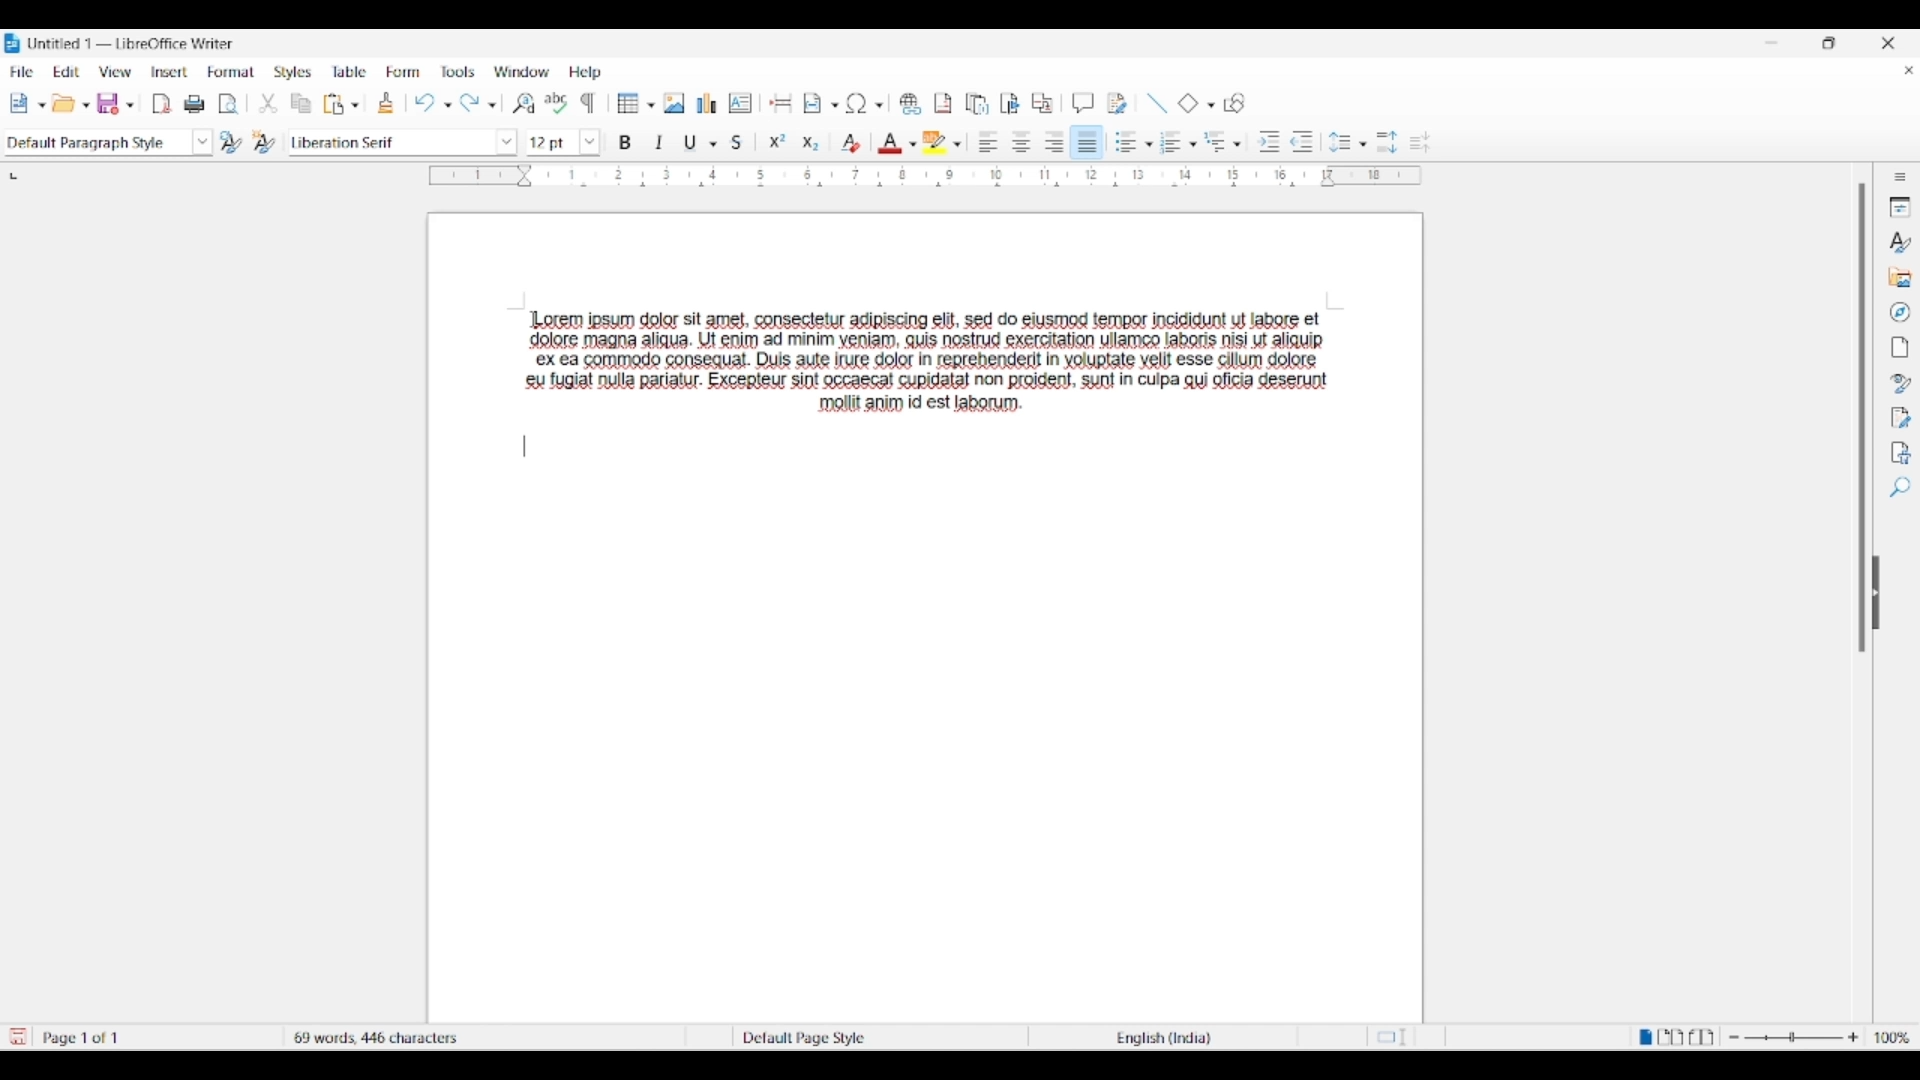 This screenshot has height=1080, width=1920. I want to click on Navigator, so click(1900, 312).